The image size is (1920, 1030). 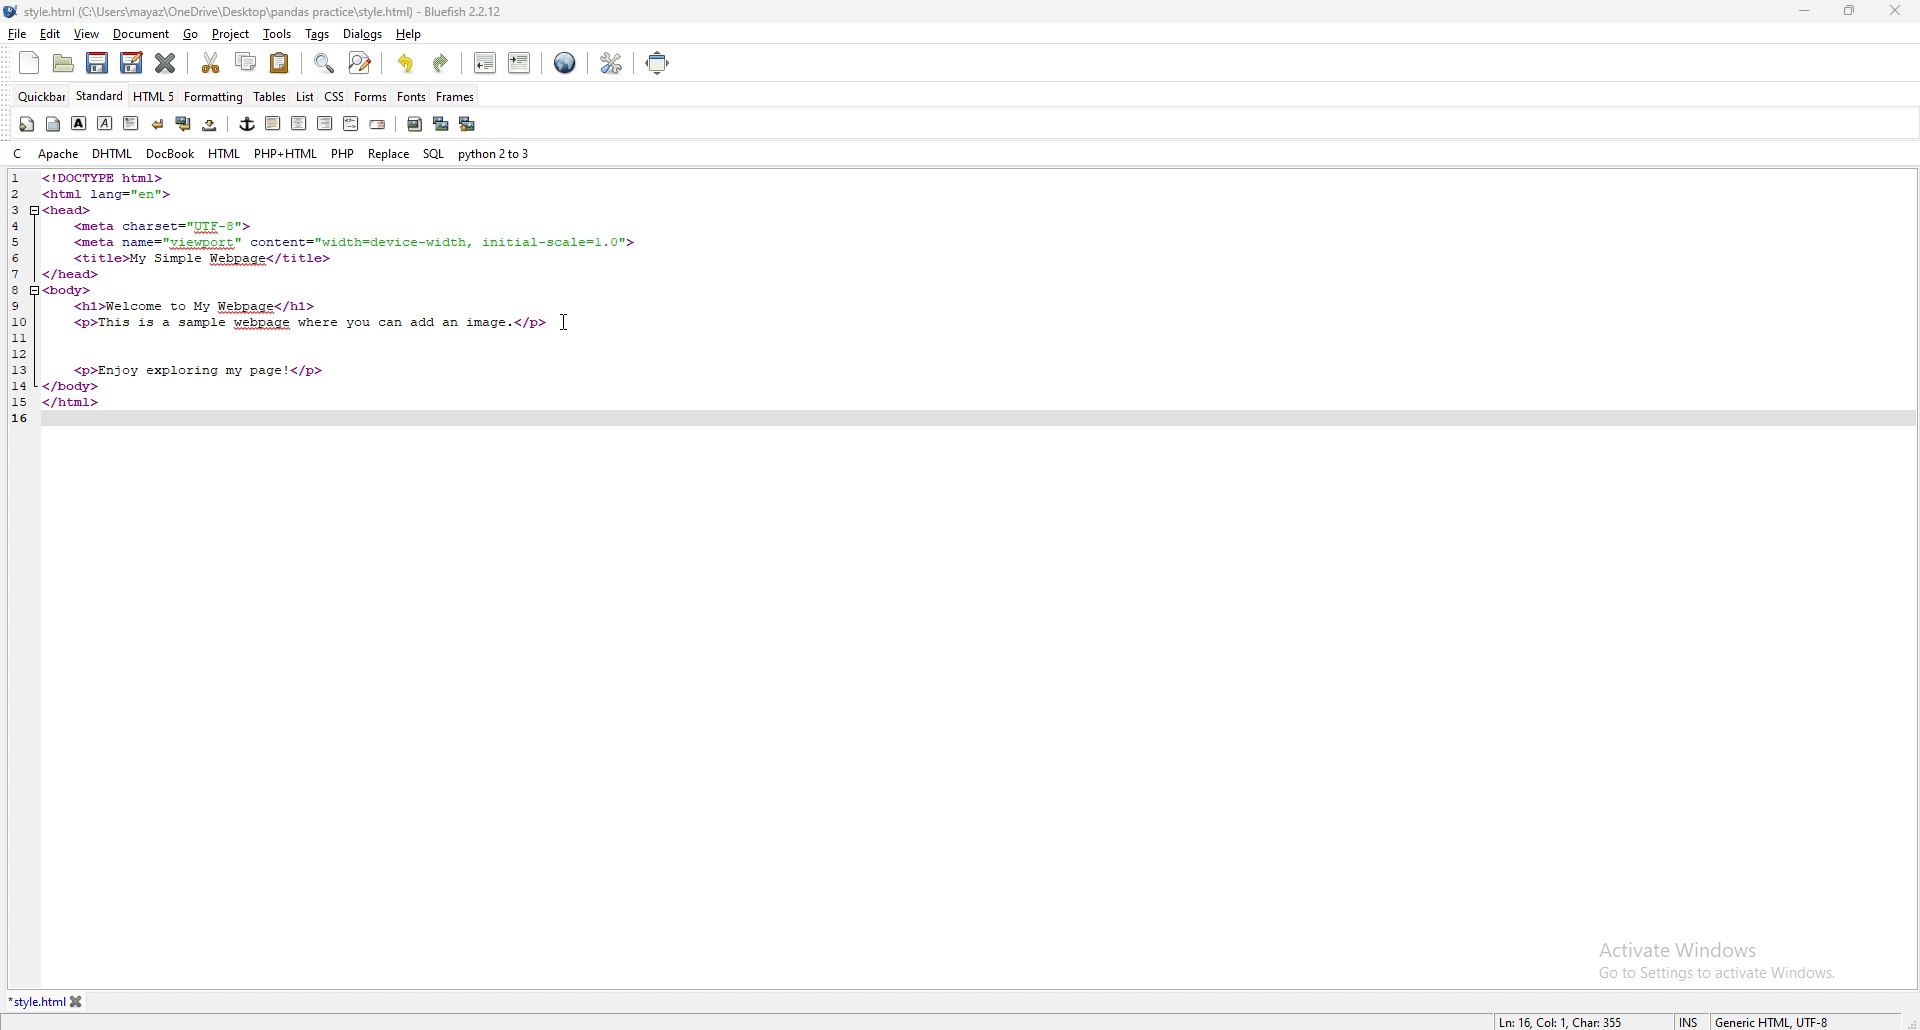 What do you see at coordinates (59, 154) in the screenshot?
I see `apache` at bounding box center [59, 154].